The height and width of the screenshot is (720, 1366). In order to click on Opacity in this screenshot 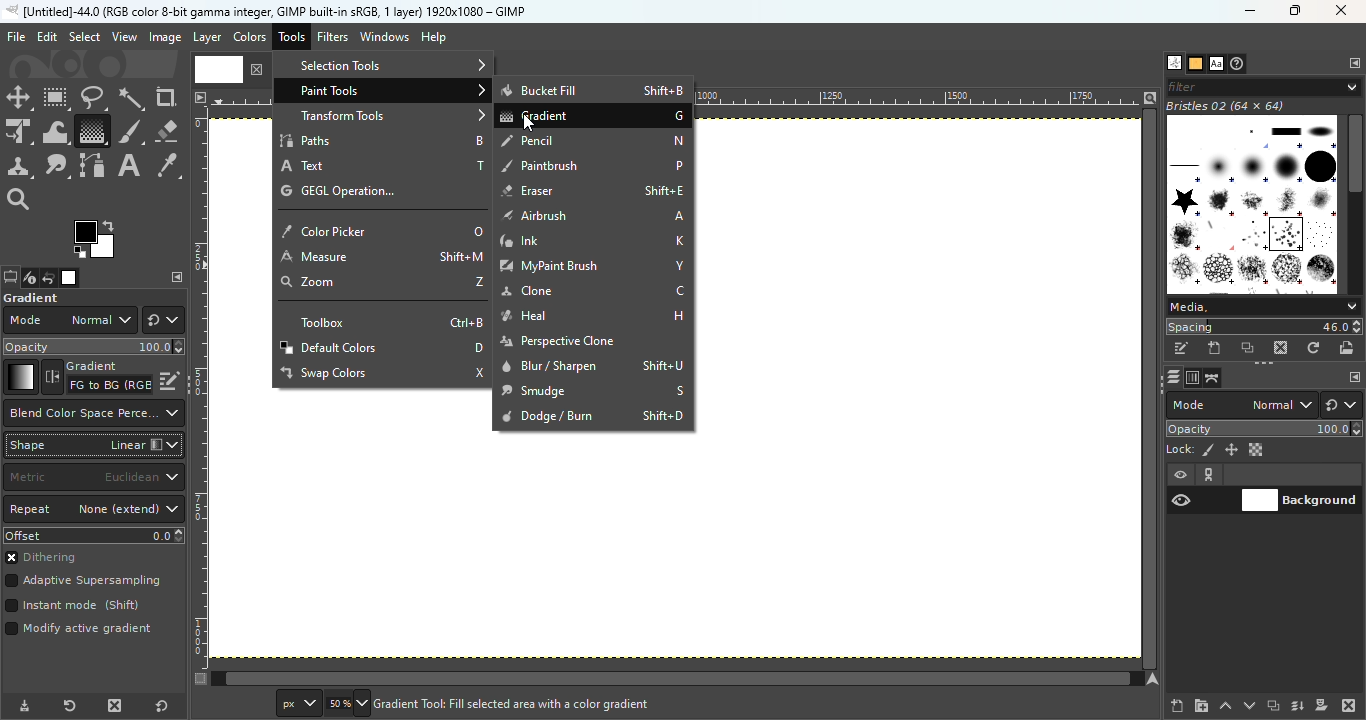, I will do `click(1266, 429)`.